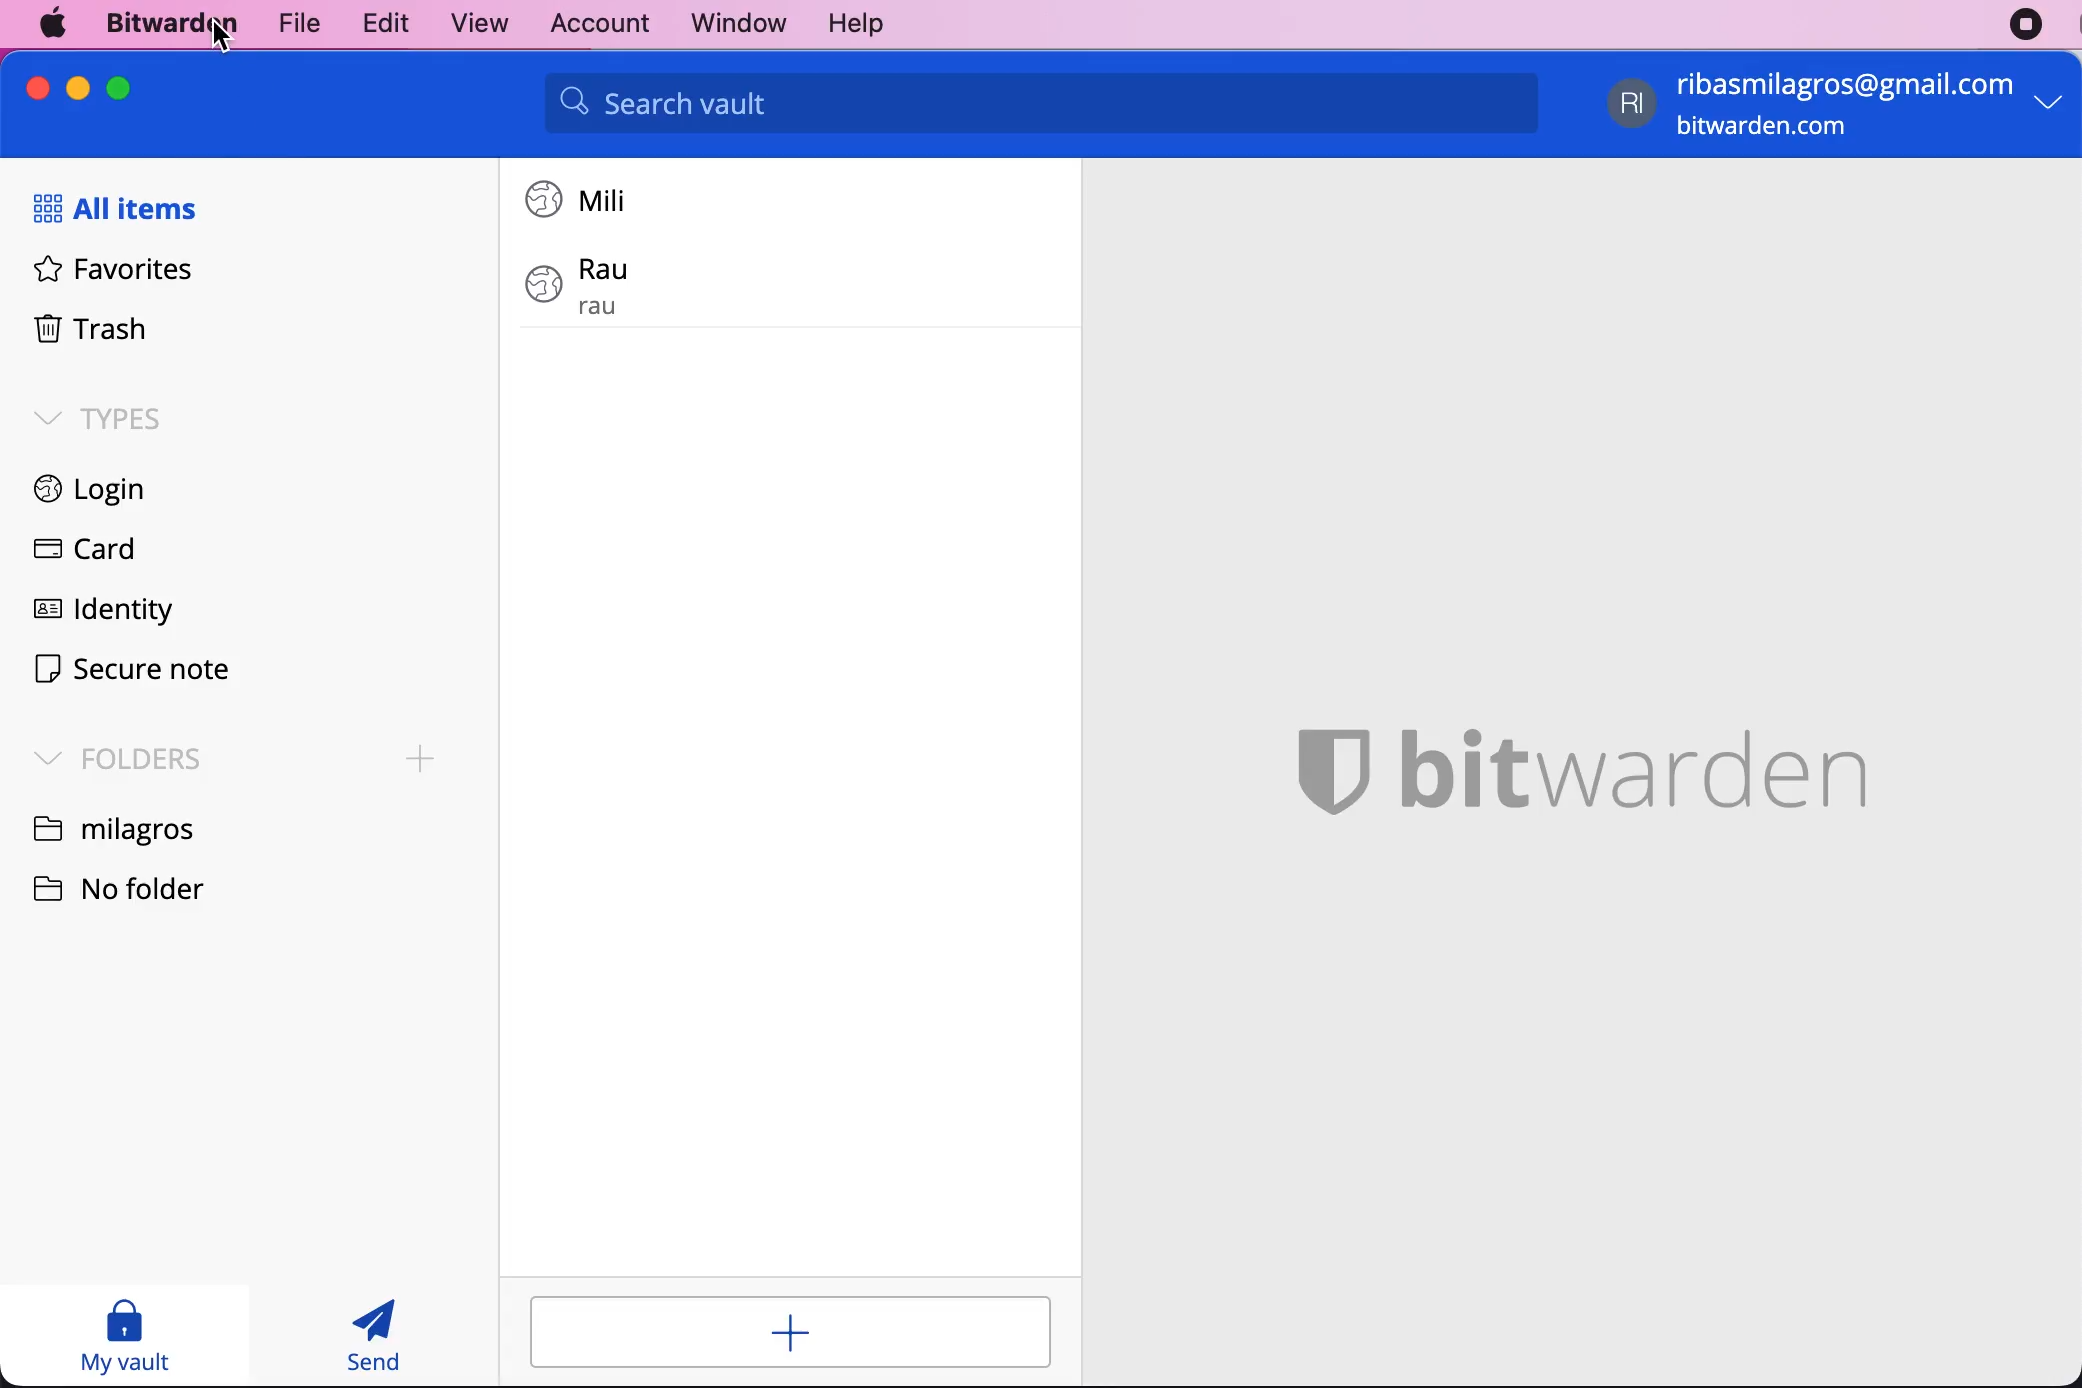  What do you see at coordinates (117, 827) in the screenshot?
I see `folder name` at bounding box center [117, 827].